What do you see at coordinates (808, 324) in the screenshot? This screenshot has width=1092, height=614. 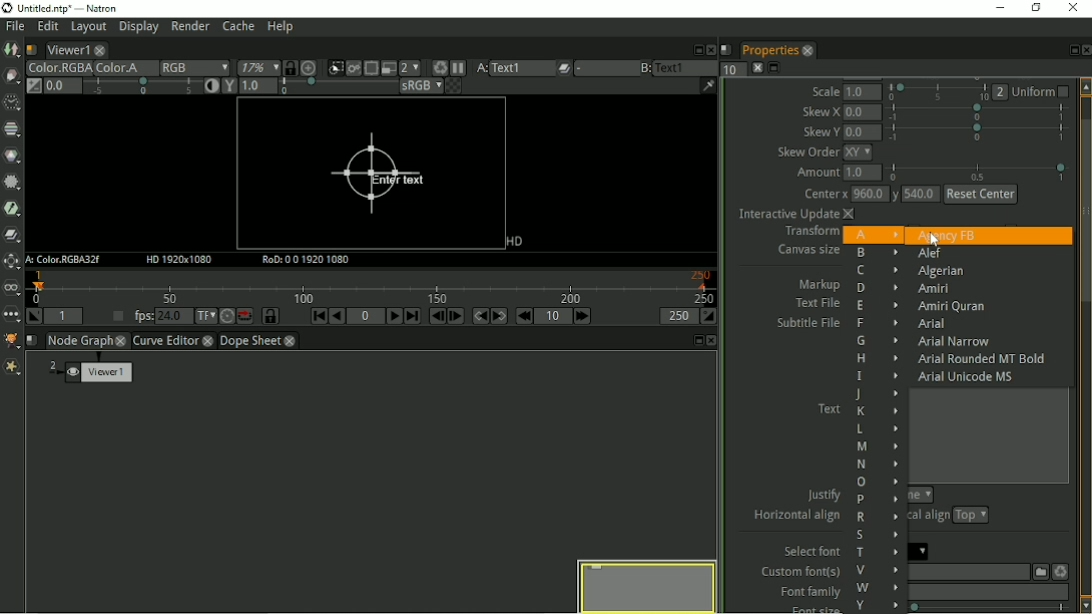 I see `subtitle file` at bounding box center [808, 324].